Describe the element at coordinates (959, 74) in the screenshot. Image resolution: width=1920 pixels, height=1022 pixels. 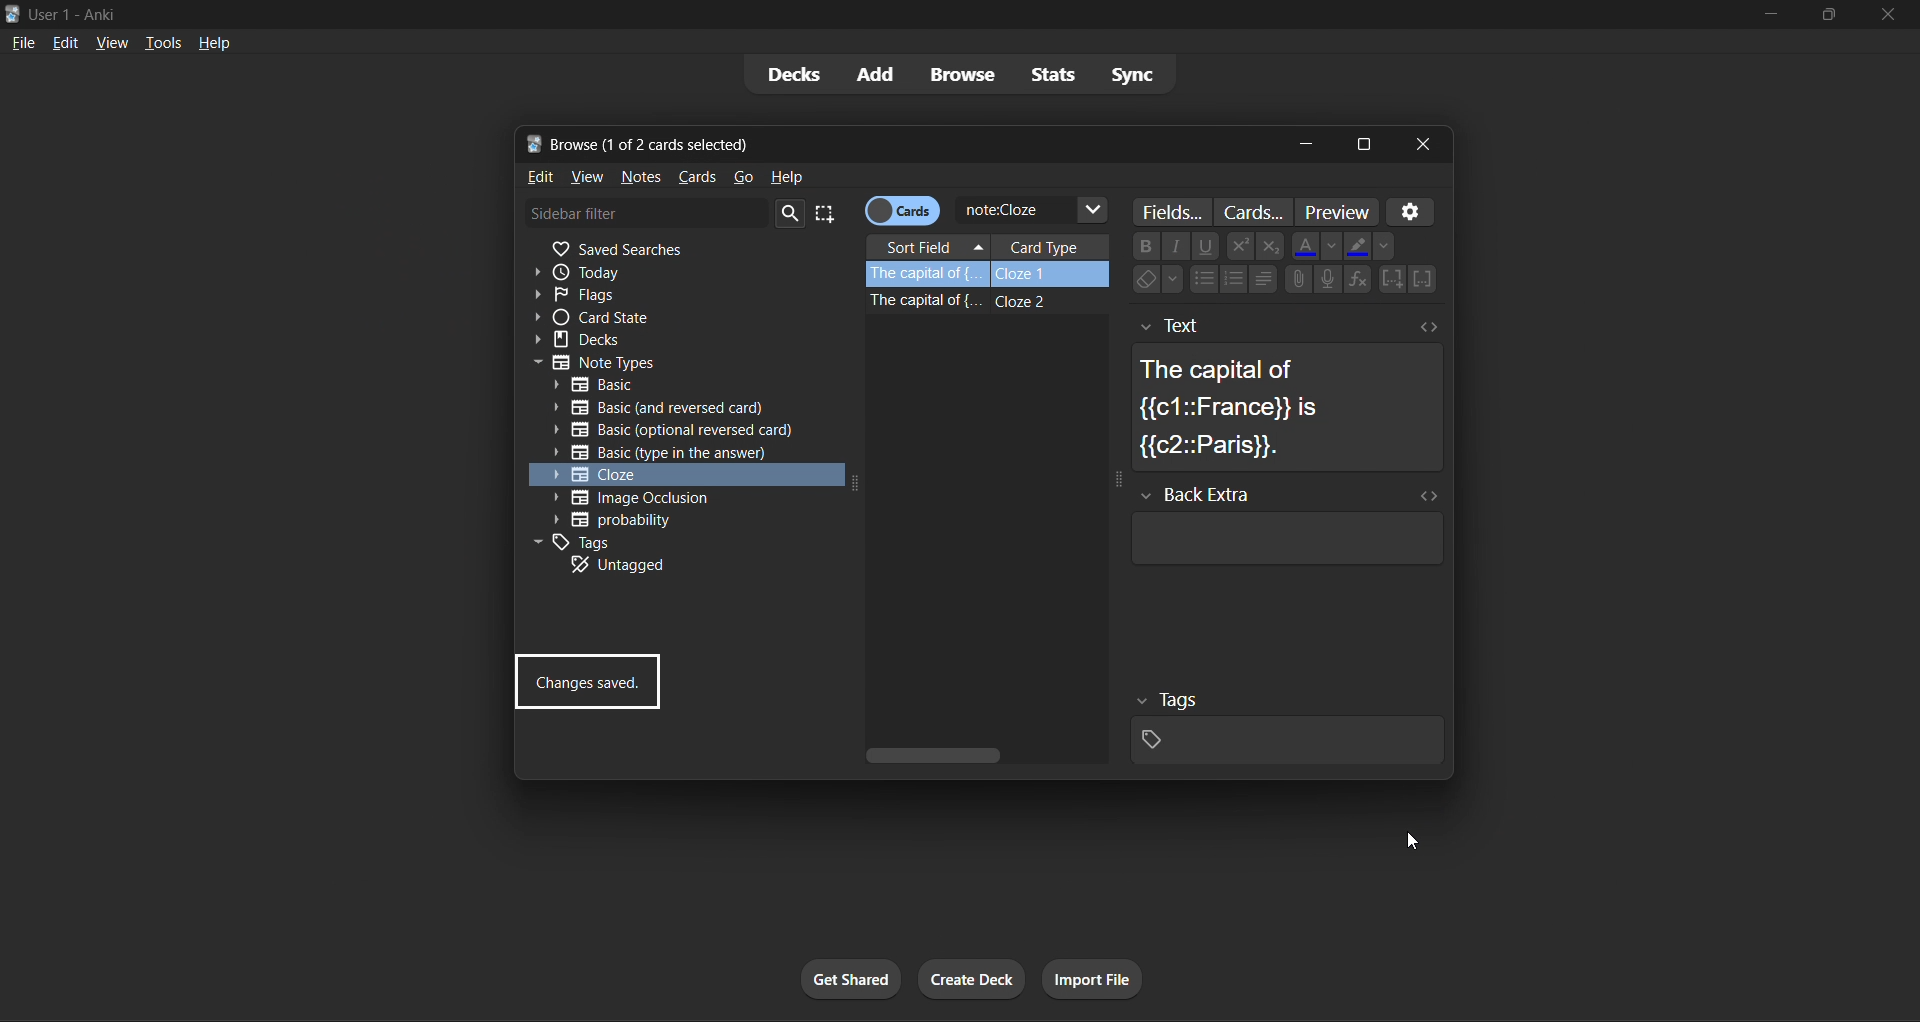
I see `browse` at that location.